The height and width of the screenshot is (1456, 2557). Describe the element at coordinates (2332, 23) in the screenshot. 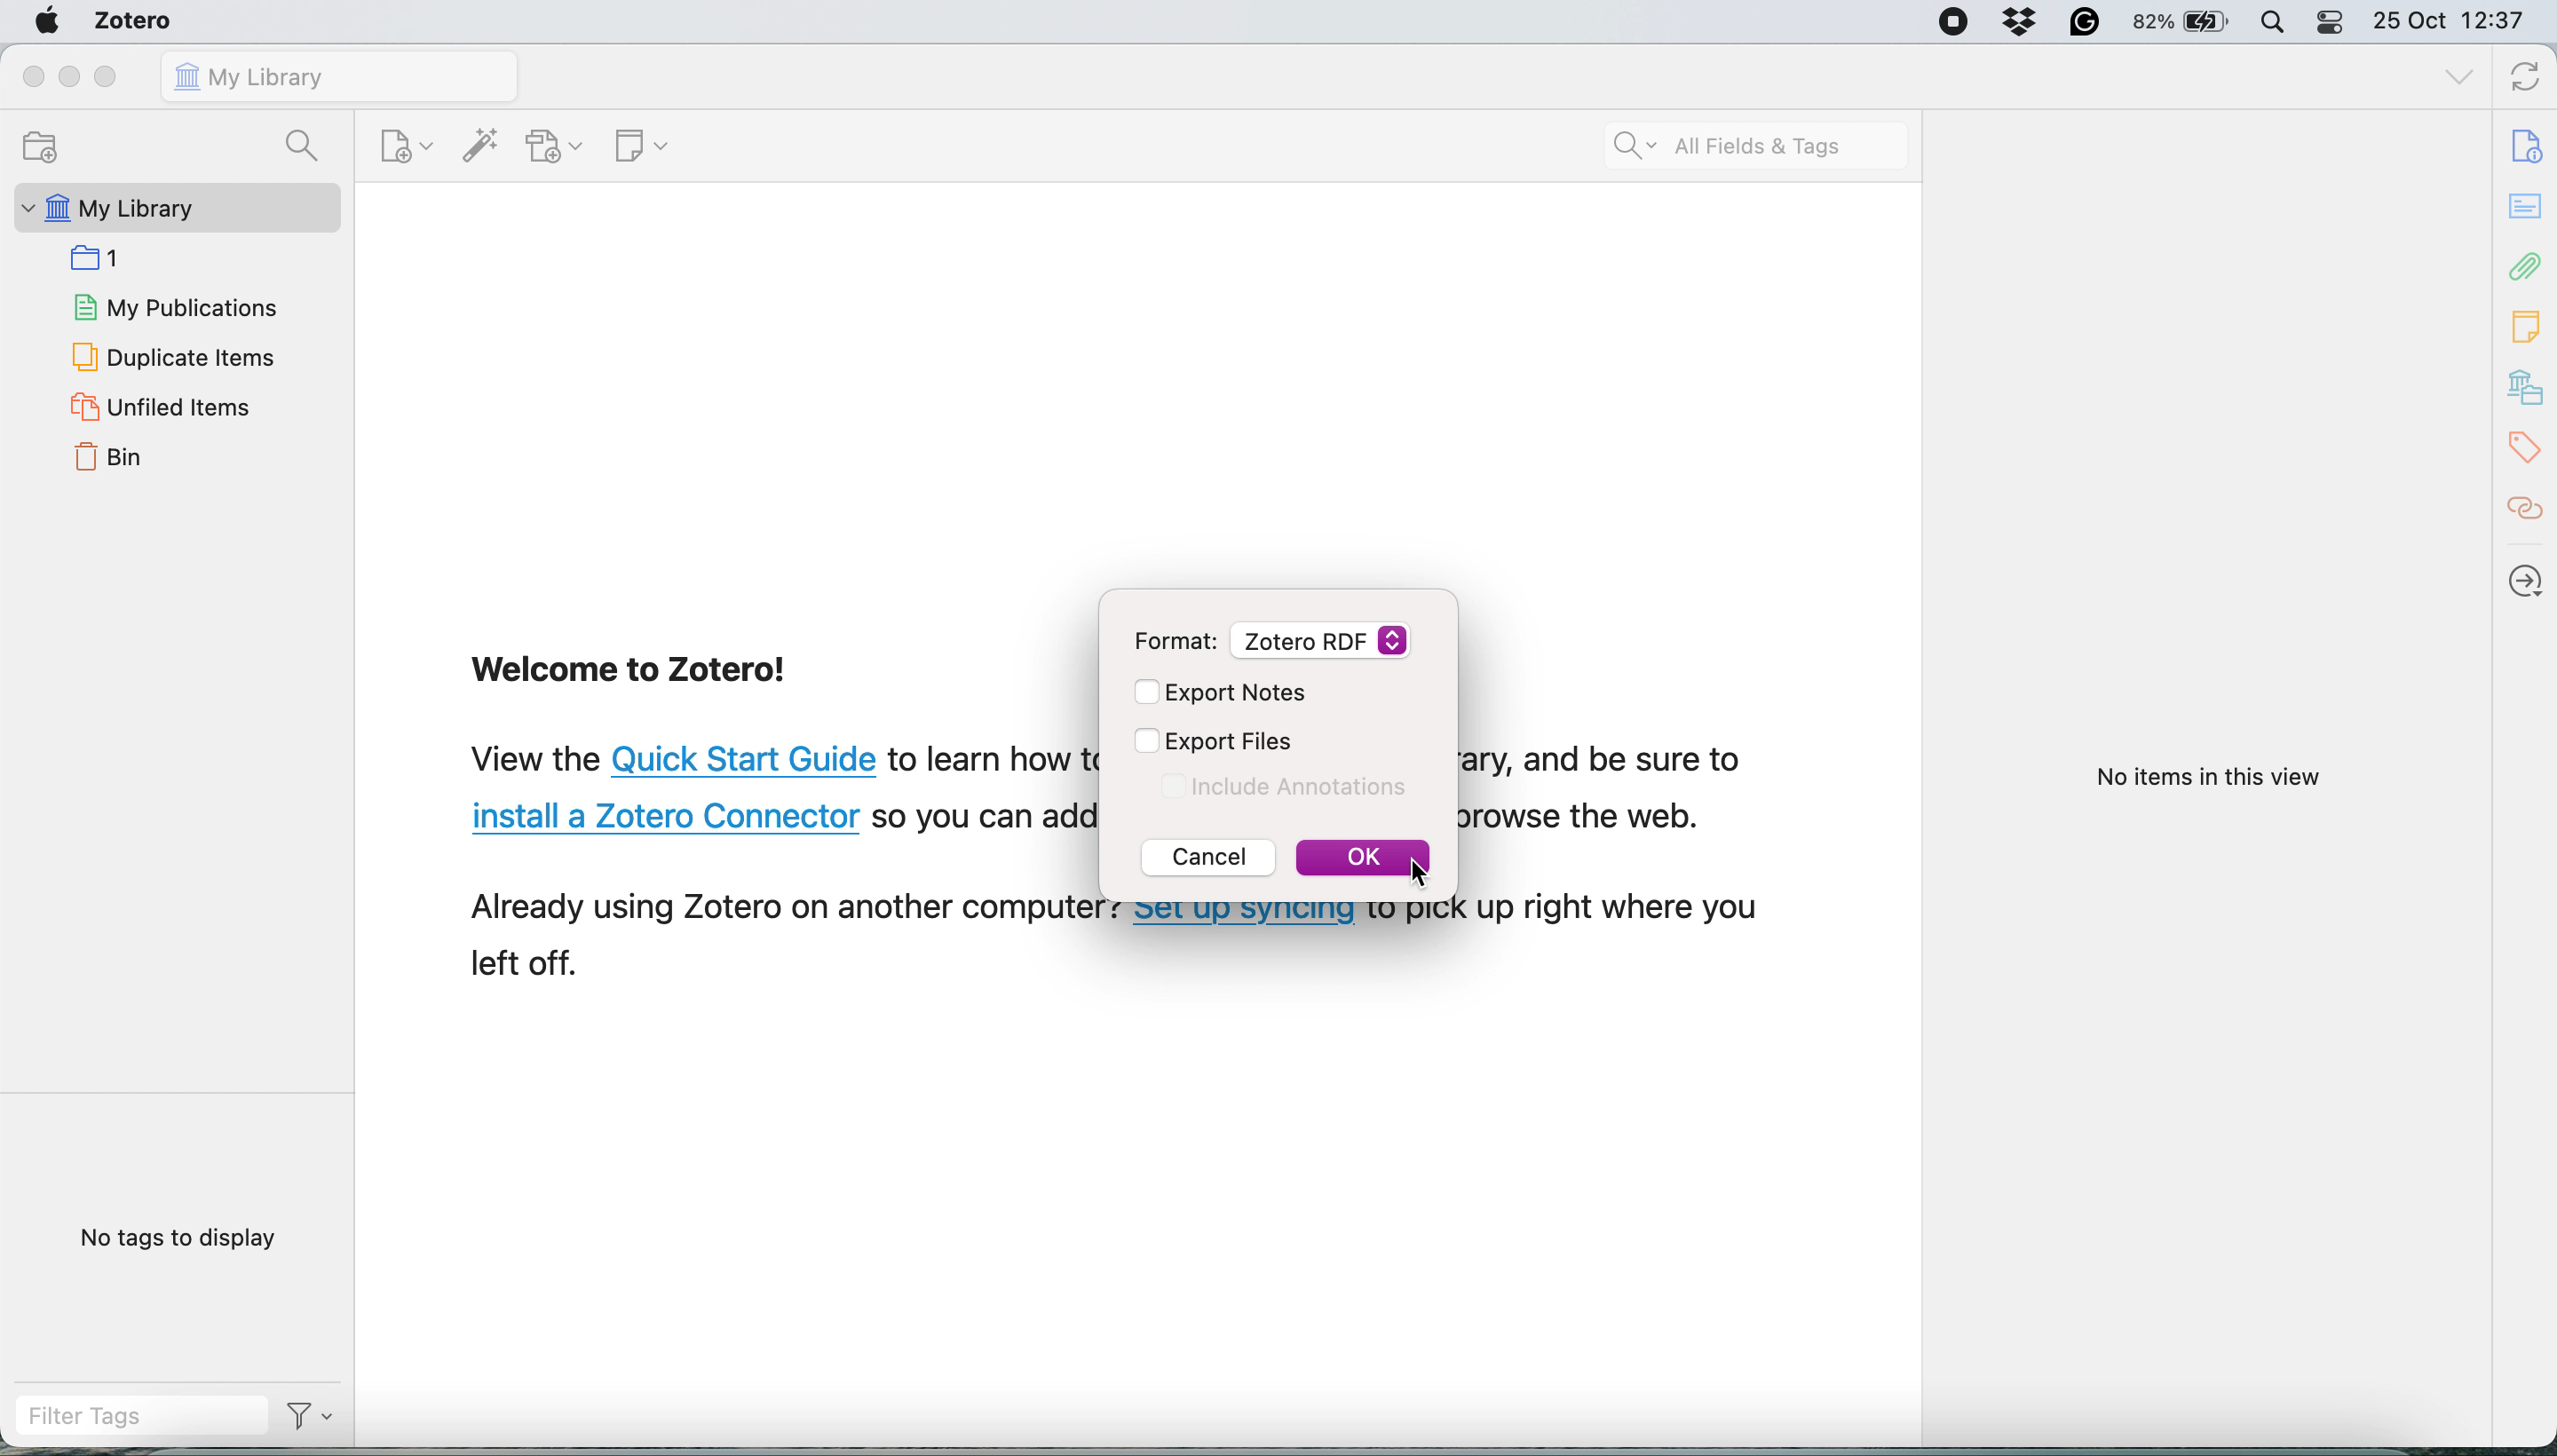

I see `control center` at that location.